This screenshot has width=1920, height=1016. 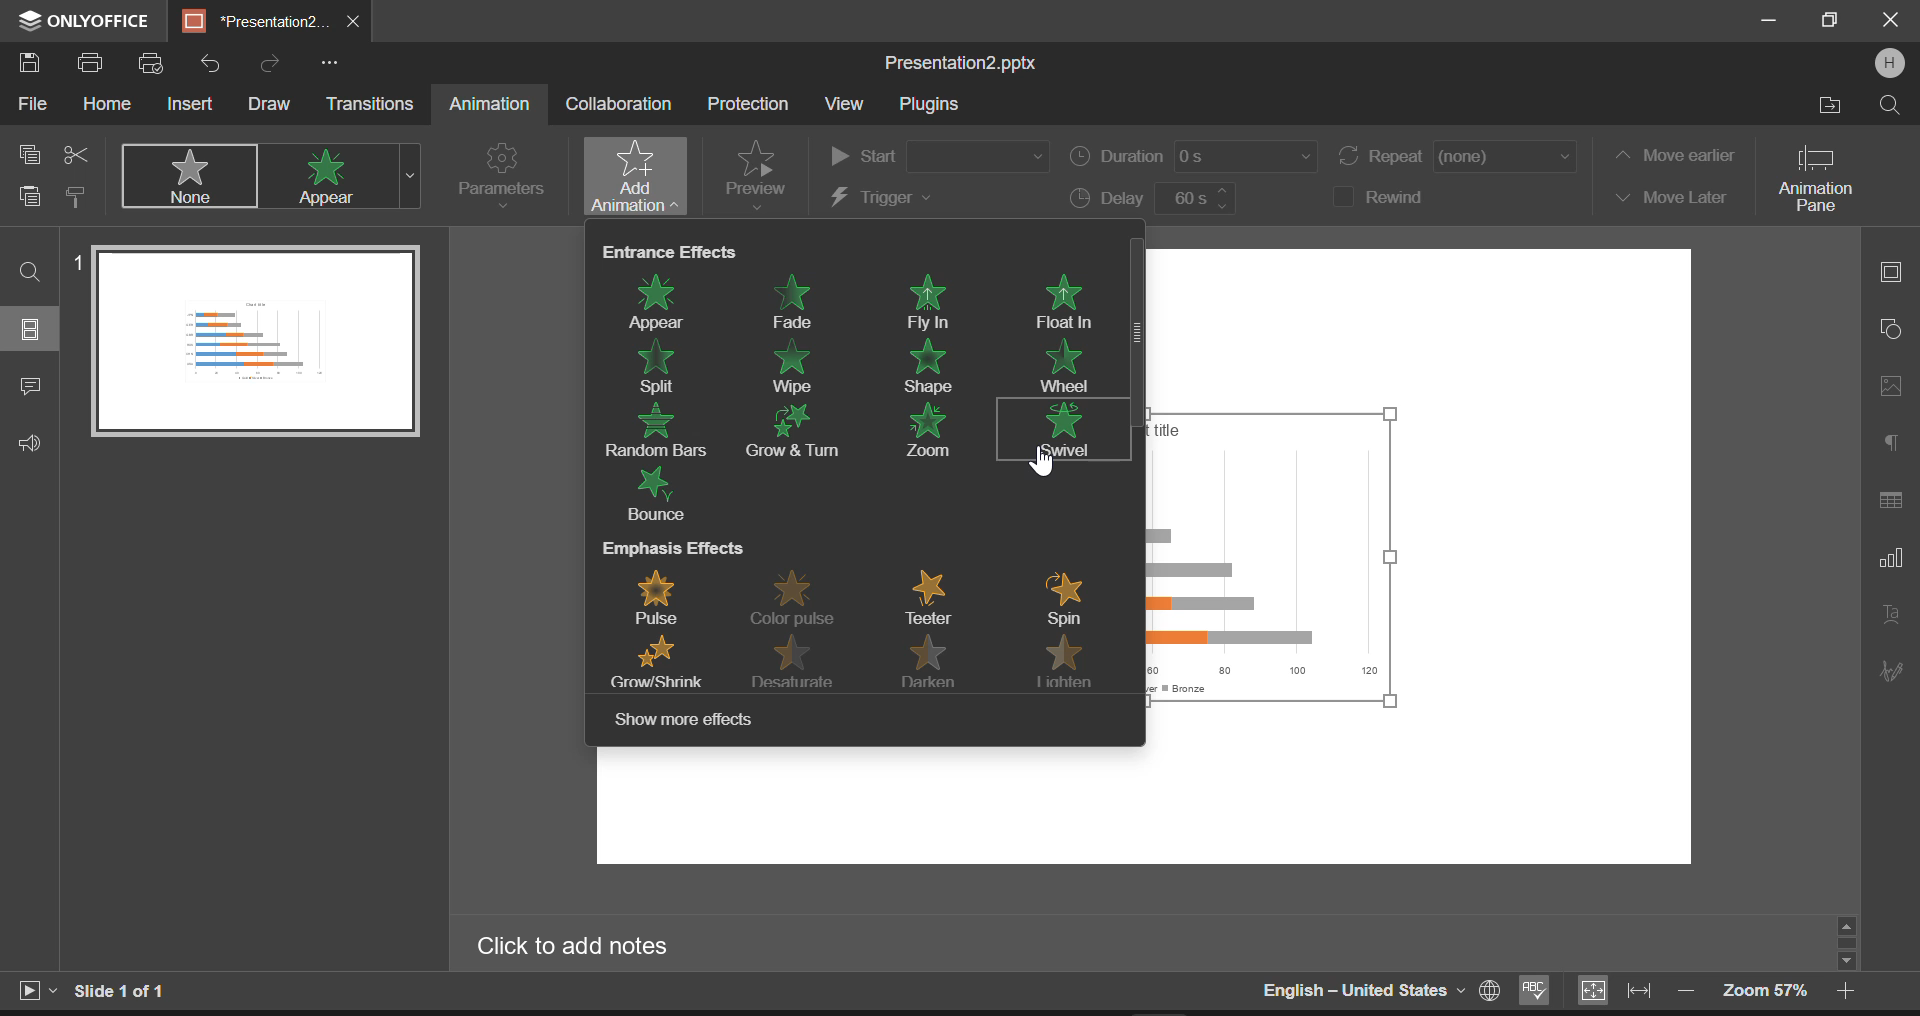 I want to click on Animation, so click(x=488, y=105).